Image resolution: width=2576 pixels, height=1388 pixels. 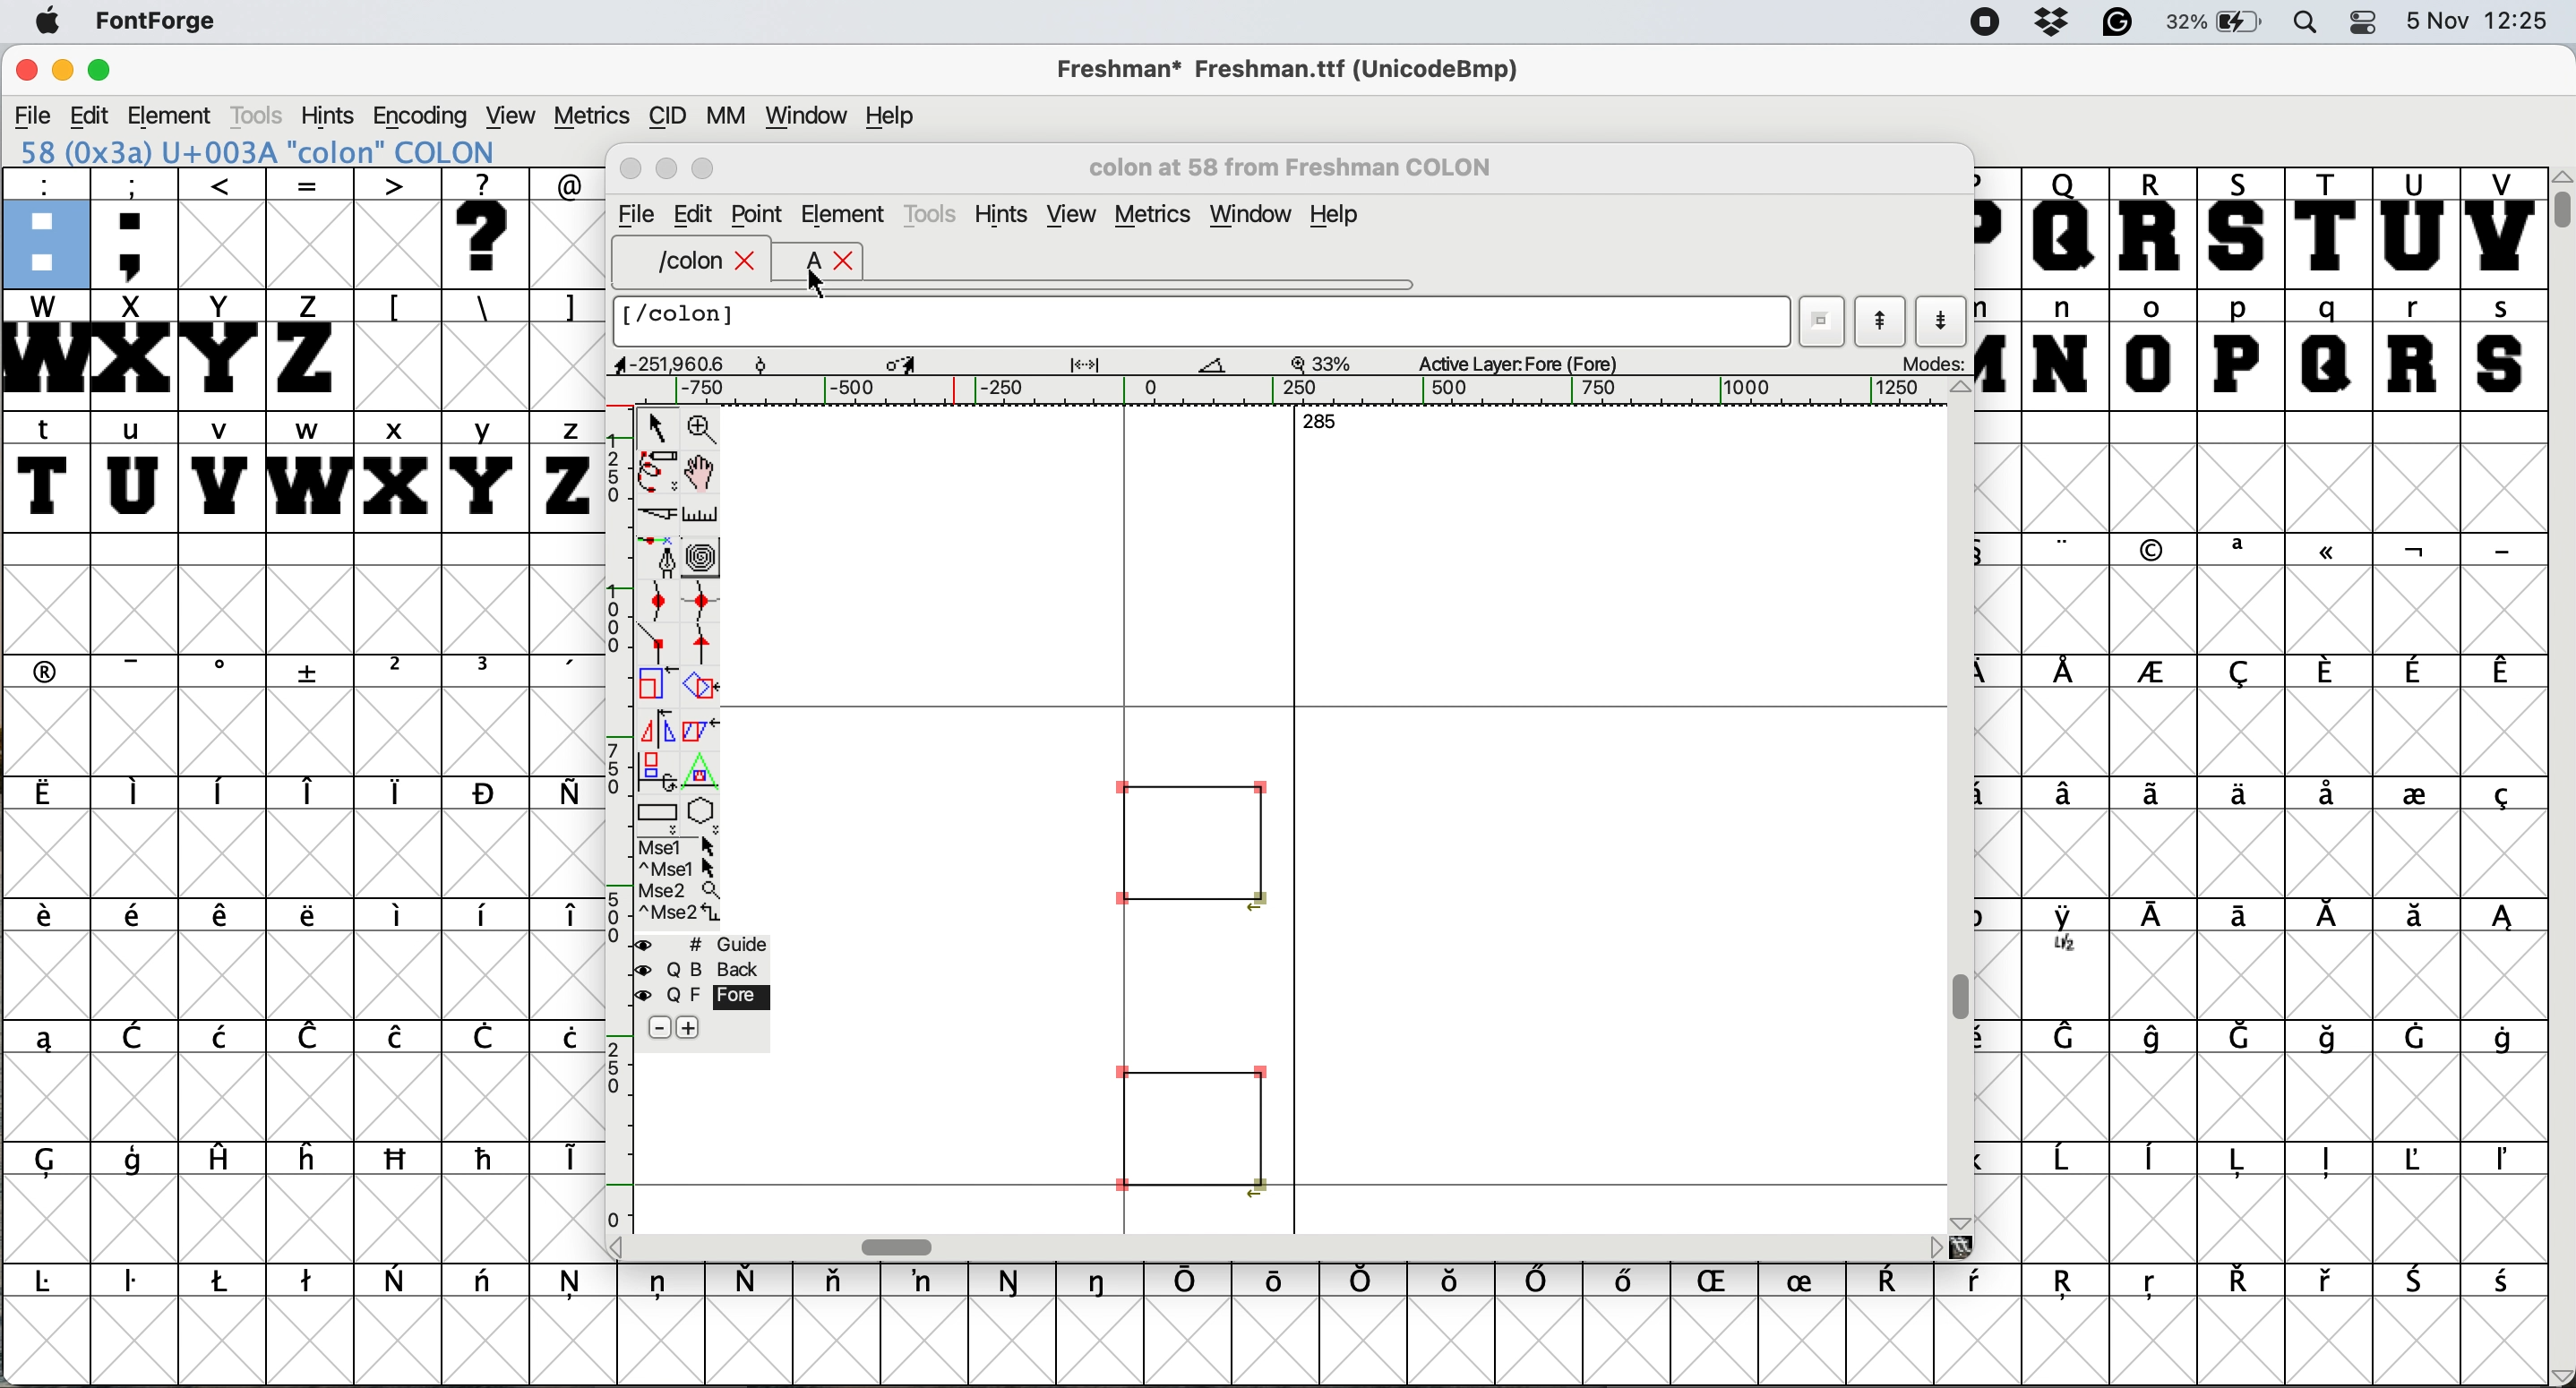 I want to click on symbol, so click(x=487, y=1285).